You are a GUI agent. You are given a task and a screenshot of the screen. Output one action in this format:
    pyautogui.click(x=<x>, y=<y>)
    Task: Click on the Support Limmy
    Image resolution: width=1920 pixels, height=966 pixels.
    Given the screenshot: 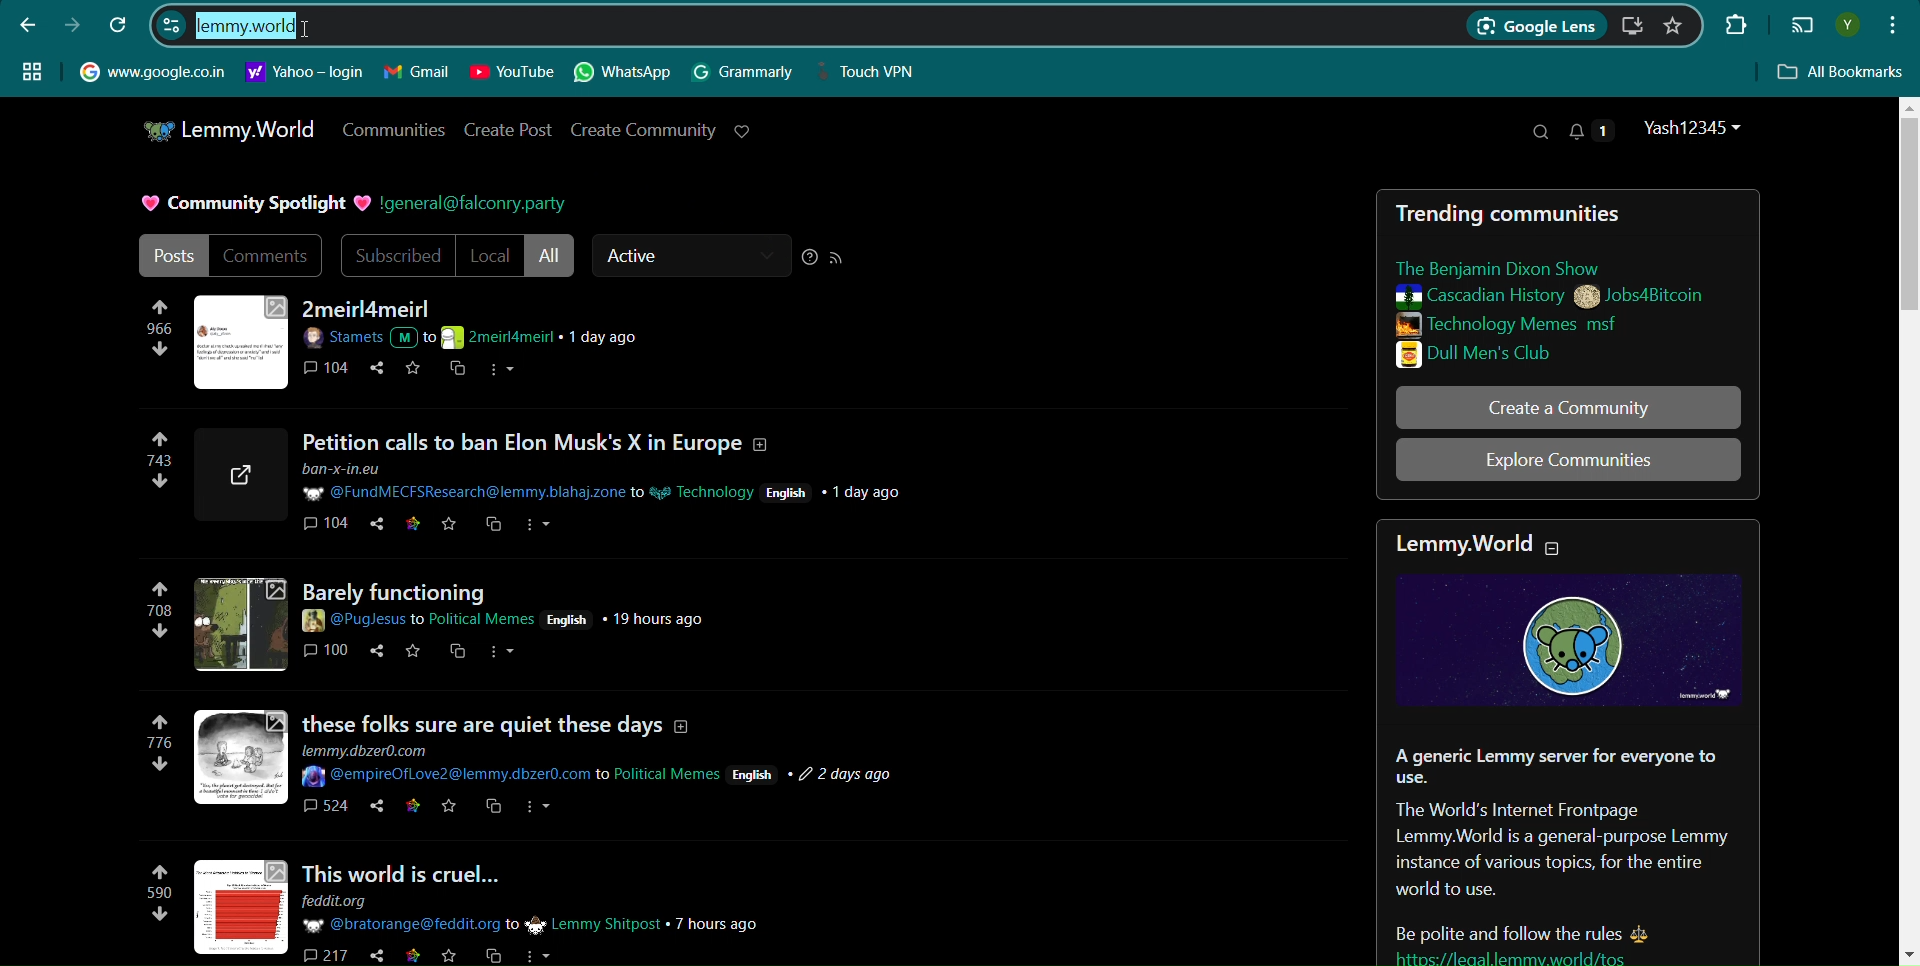 What is the action you would take?
    pyautogui.click(x=743, y=131)
    